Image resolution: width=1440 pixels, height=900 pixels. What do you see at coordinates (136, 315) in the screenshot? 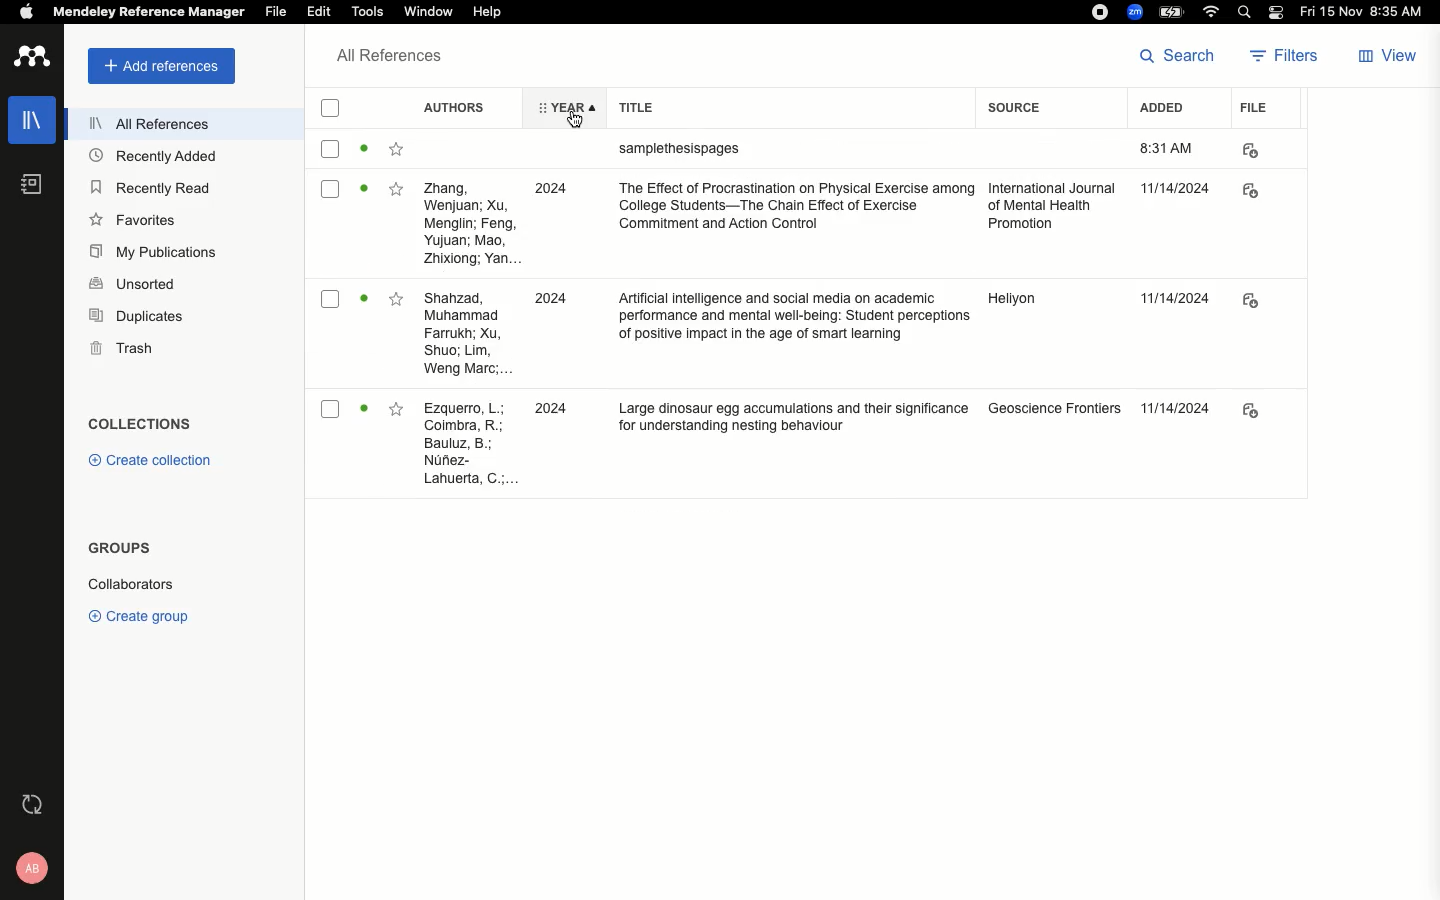
I see `Duplicates` at bounding box center [136, 315].